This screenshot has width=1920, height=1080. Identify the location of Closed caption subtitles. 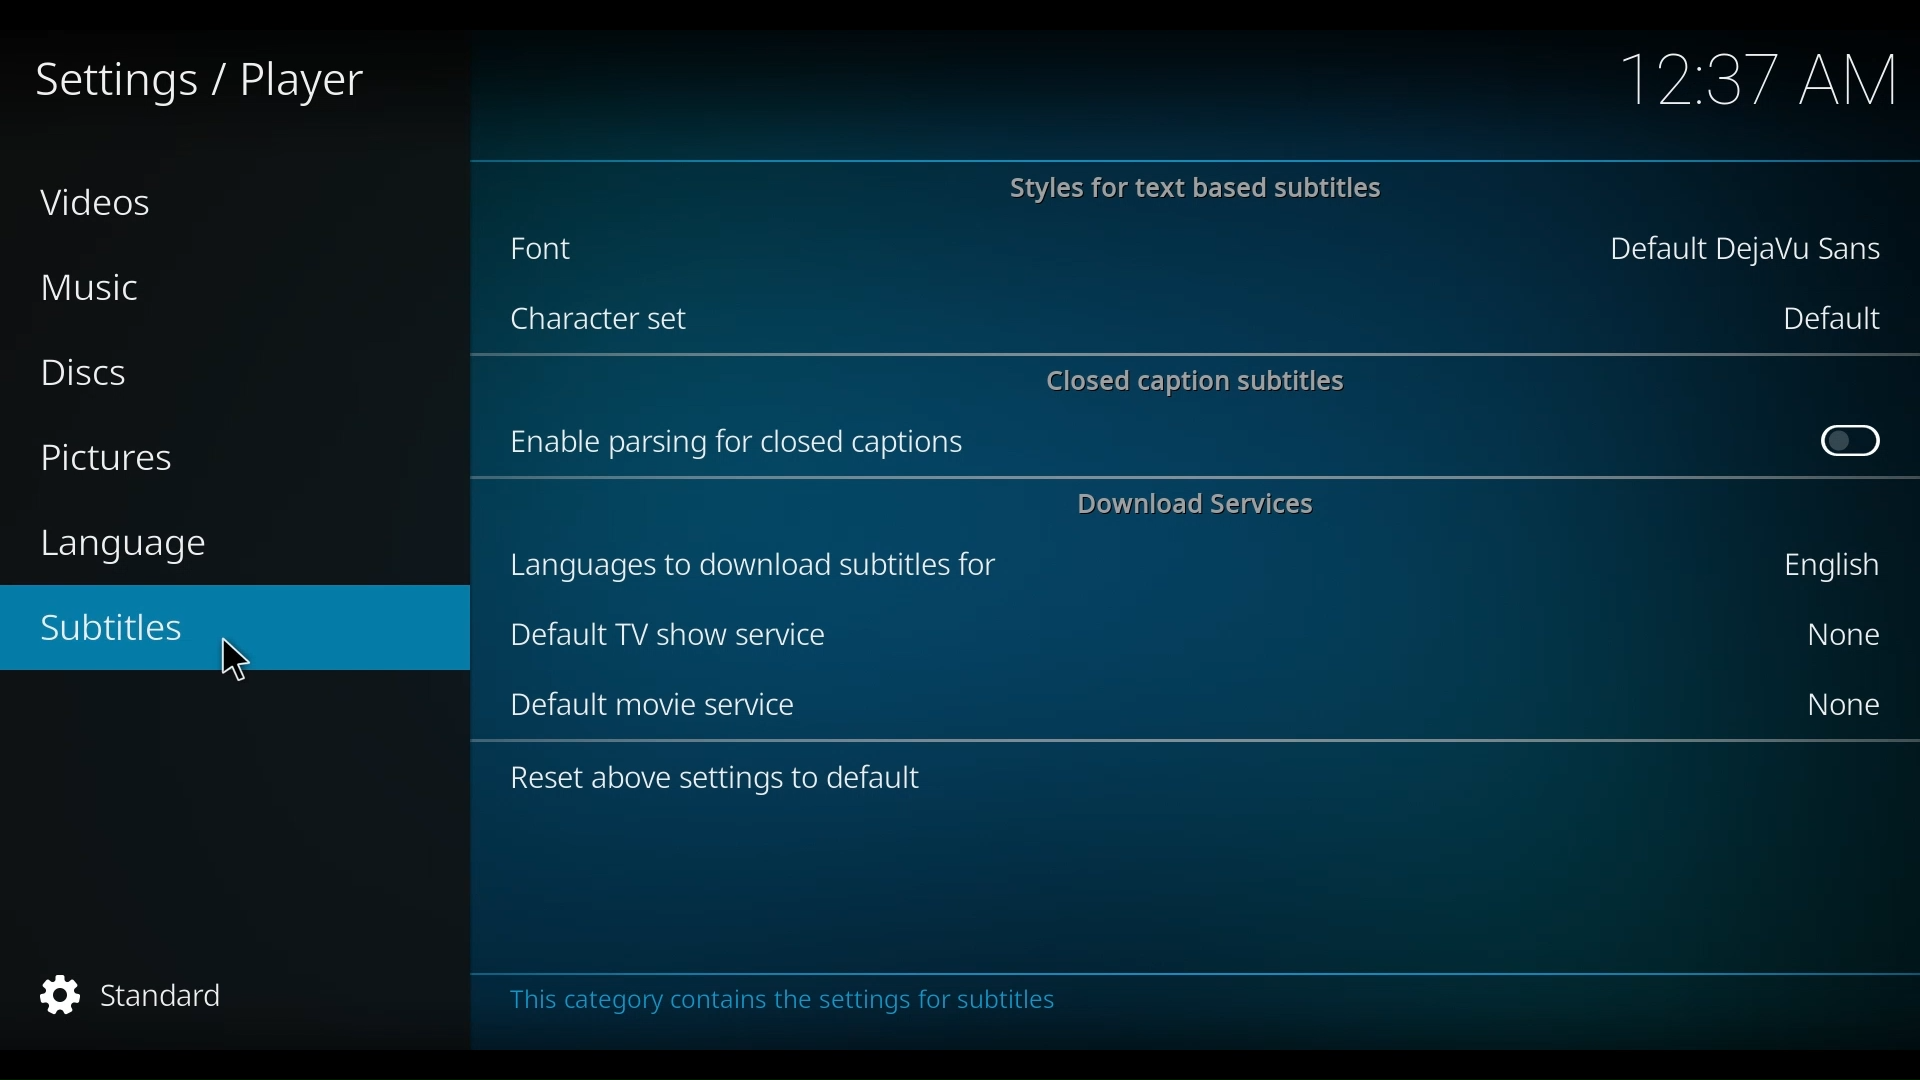
(1199, 379).